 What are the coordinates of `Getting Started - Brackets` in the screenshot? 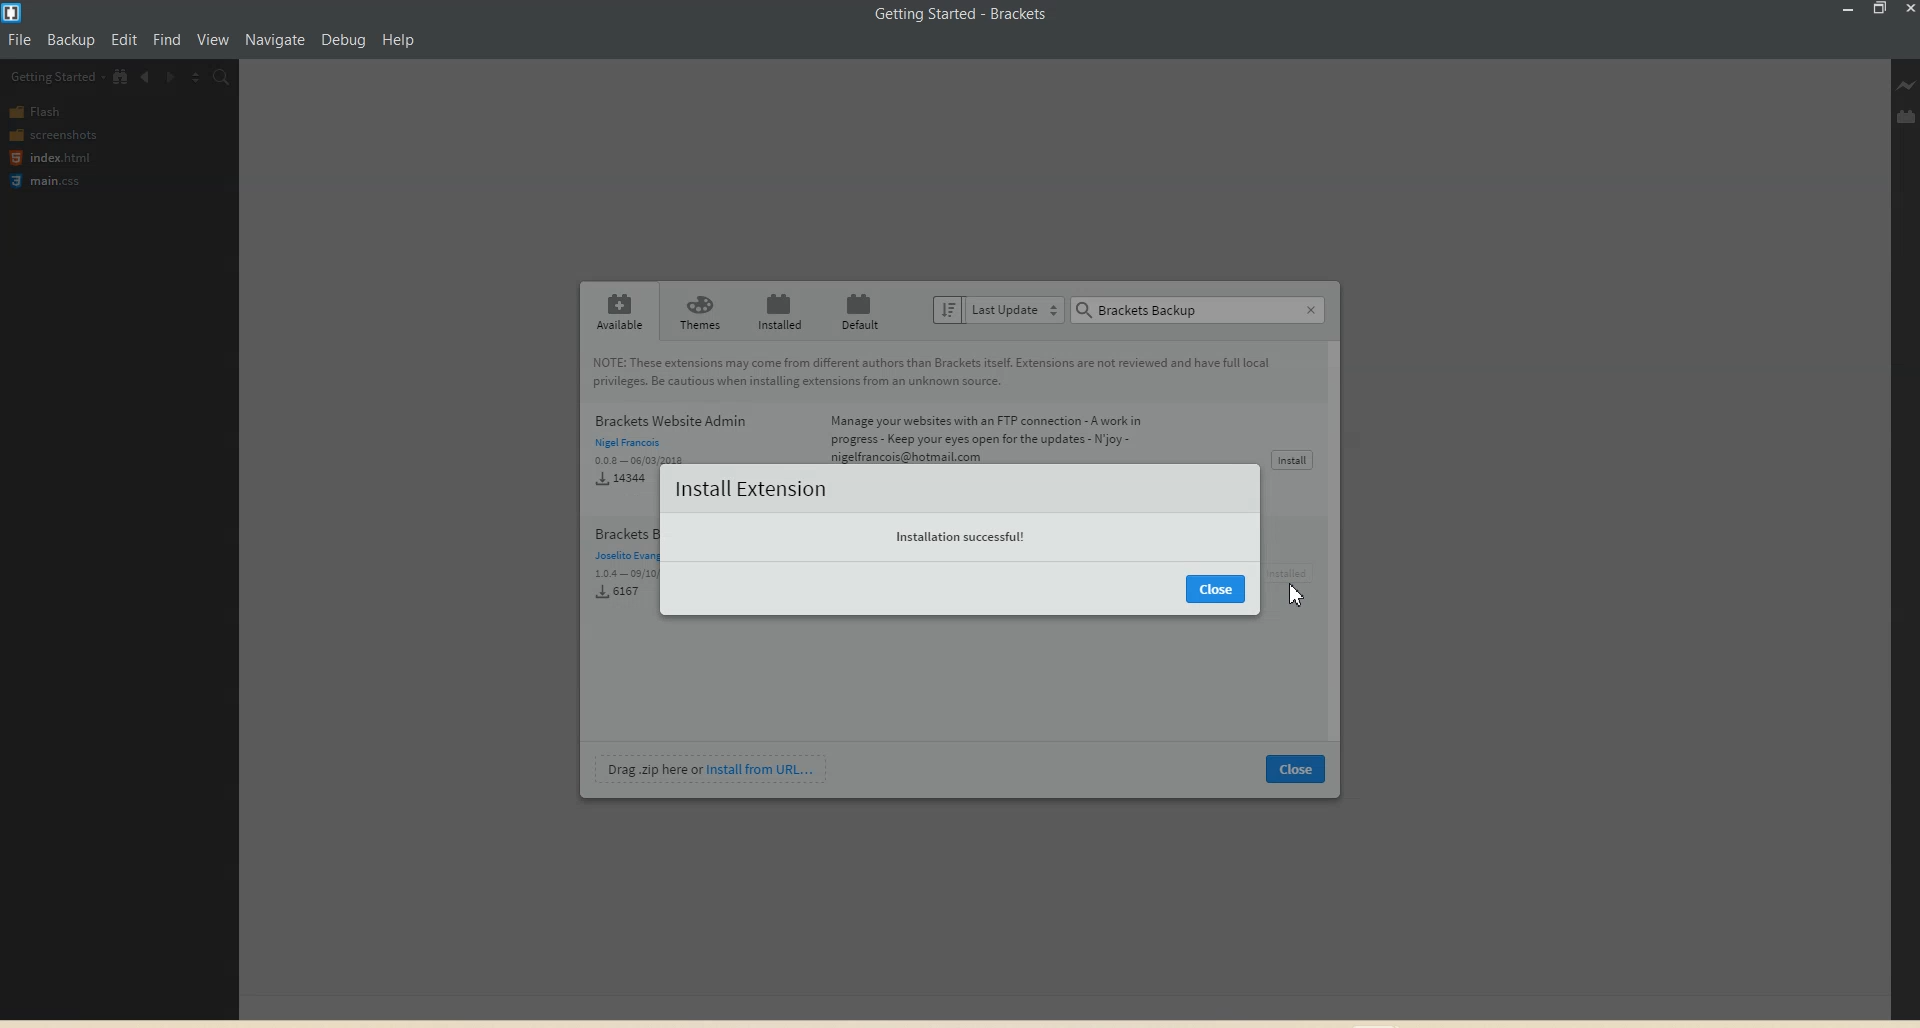 It's located at (960, 15).